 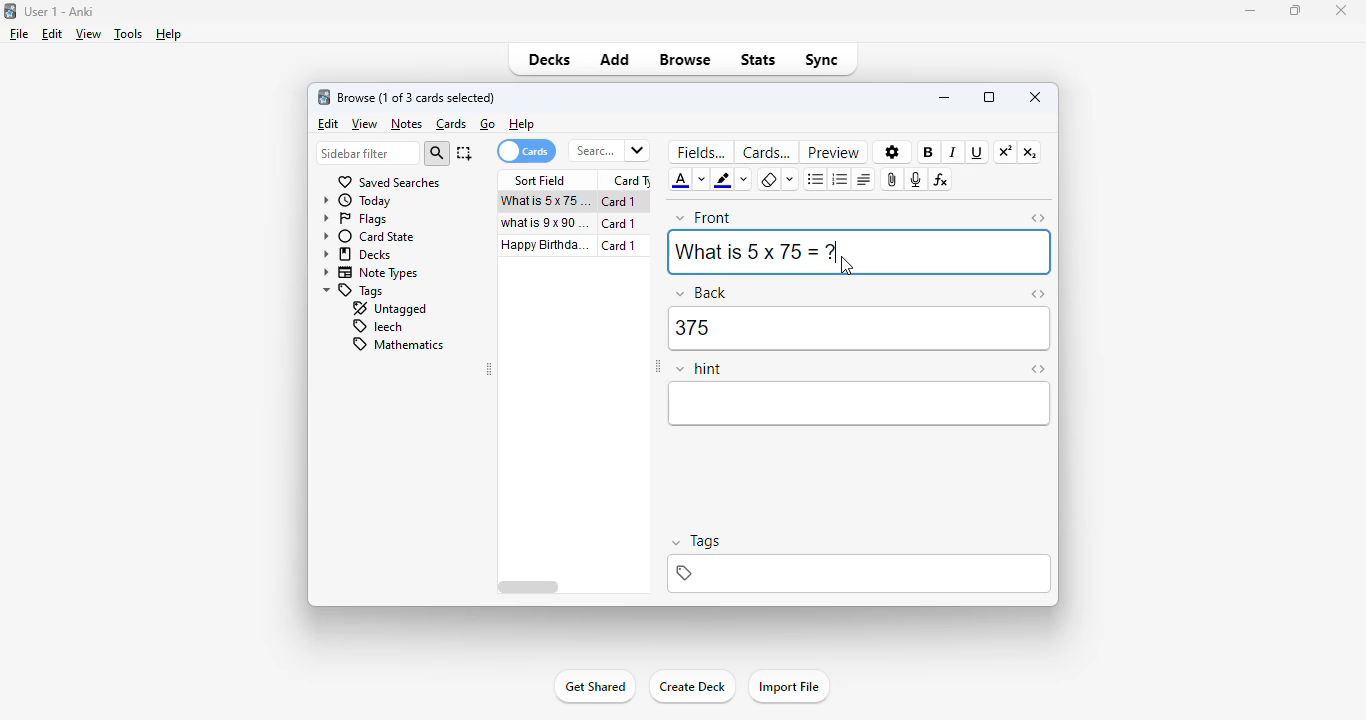 I want to click on logo, so click(x=10, y=11).